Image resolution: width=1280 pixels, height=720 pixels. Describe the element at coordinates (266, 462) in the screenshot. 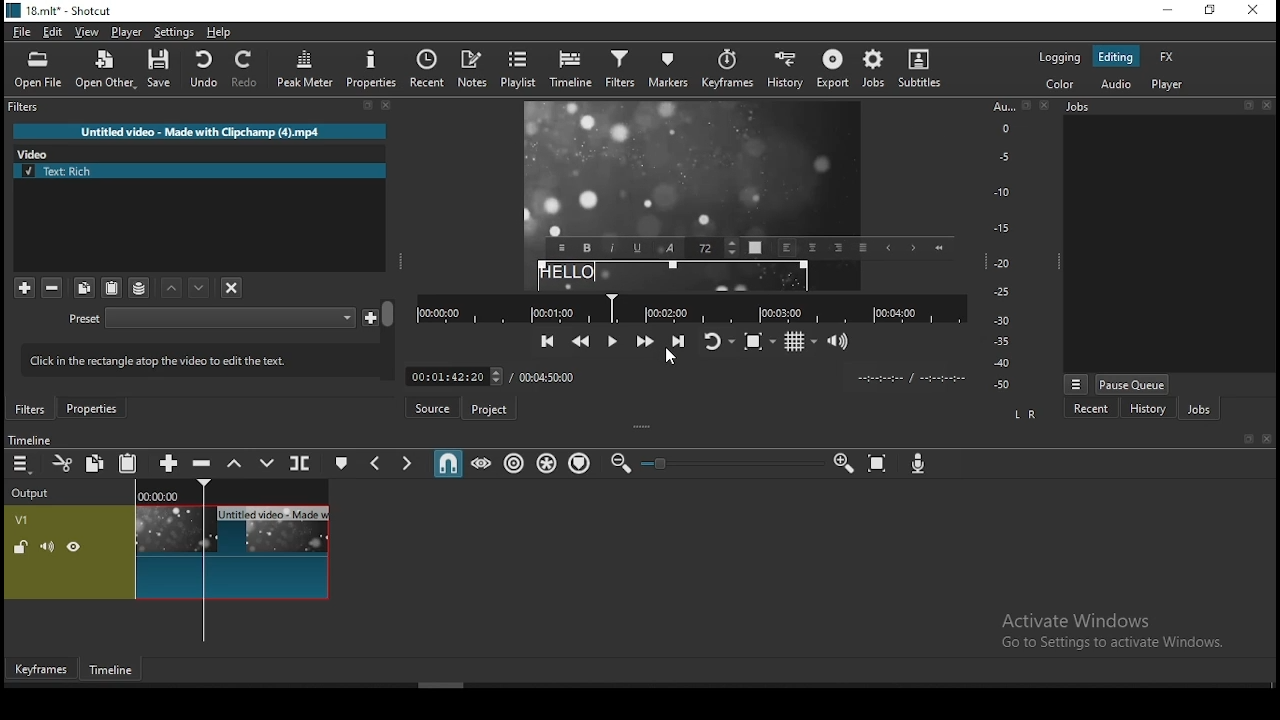

I see `overwrite` at that location.